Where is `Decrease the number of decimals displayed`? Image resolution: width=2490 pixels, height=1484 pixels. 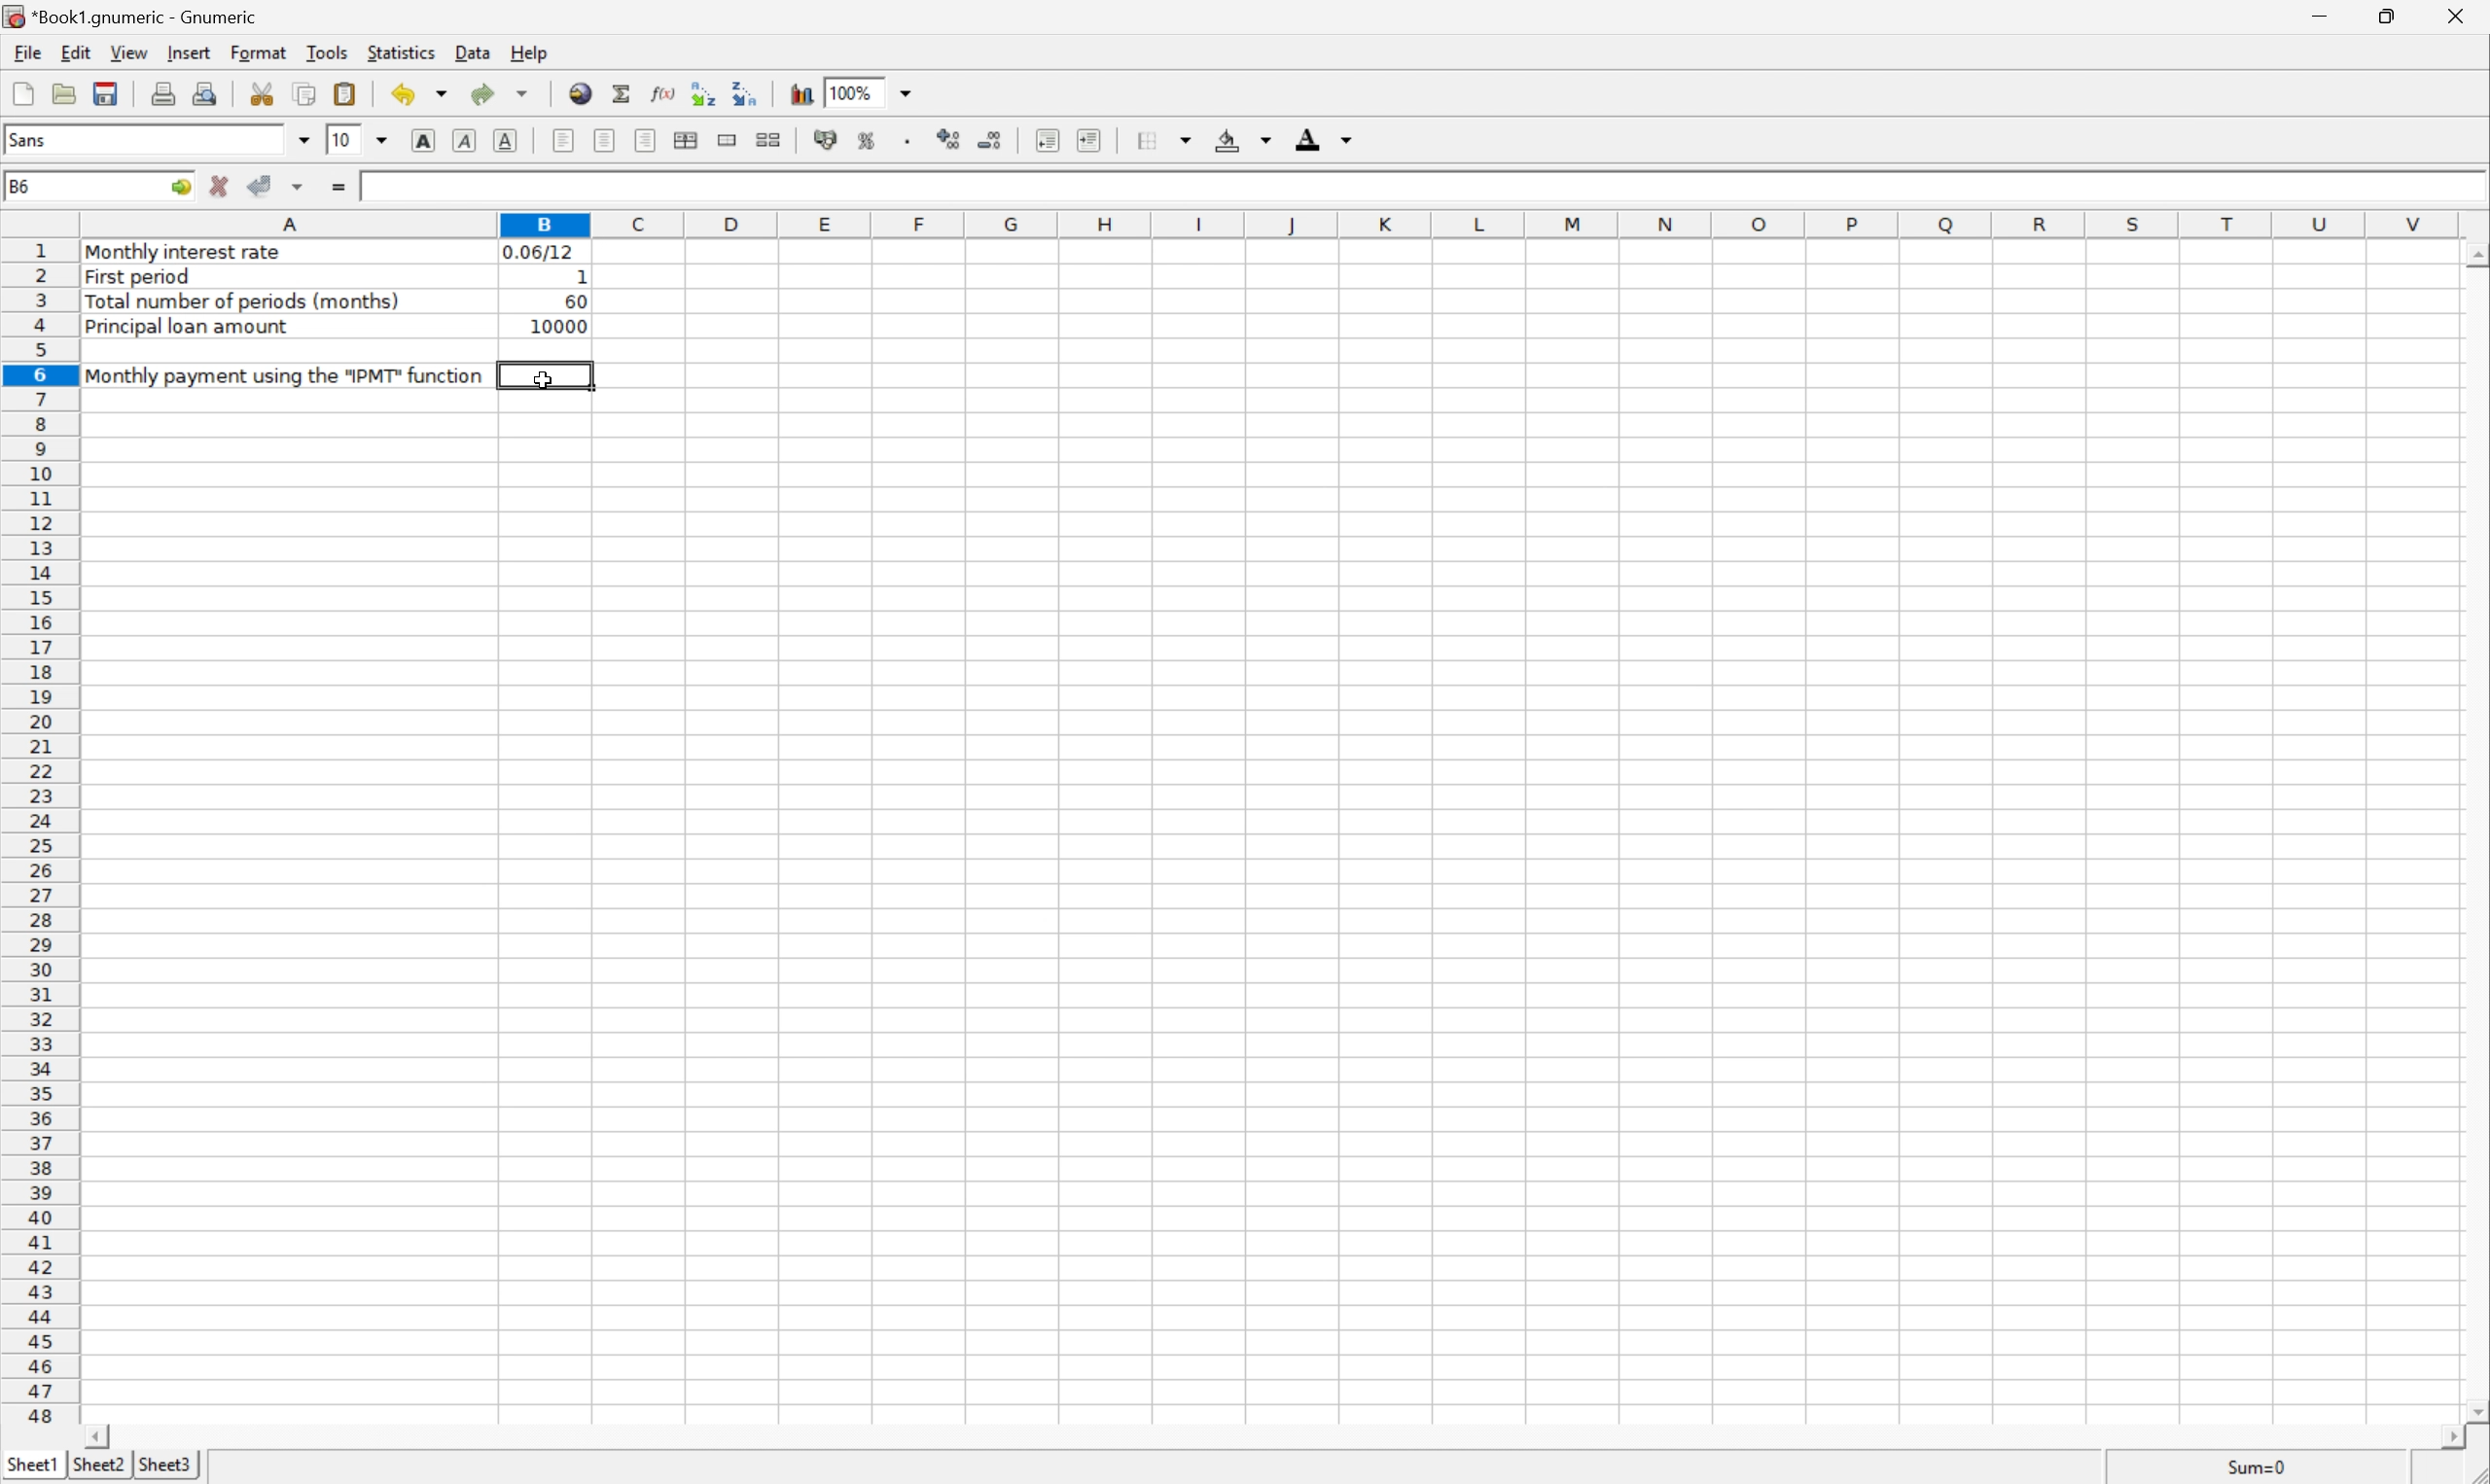 Decrease the number of decimals displayed is located at coordinates (992, 140).